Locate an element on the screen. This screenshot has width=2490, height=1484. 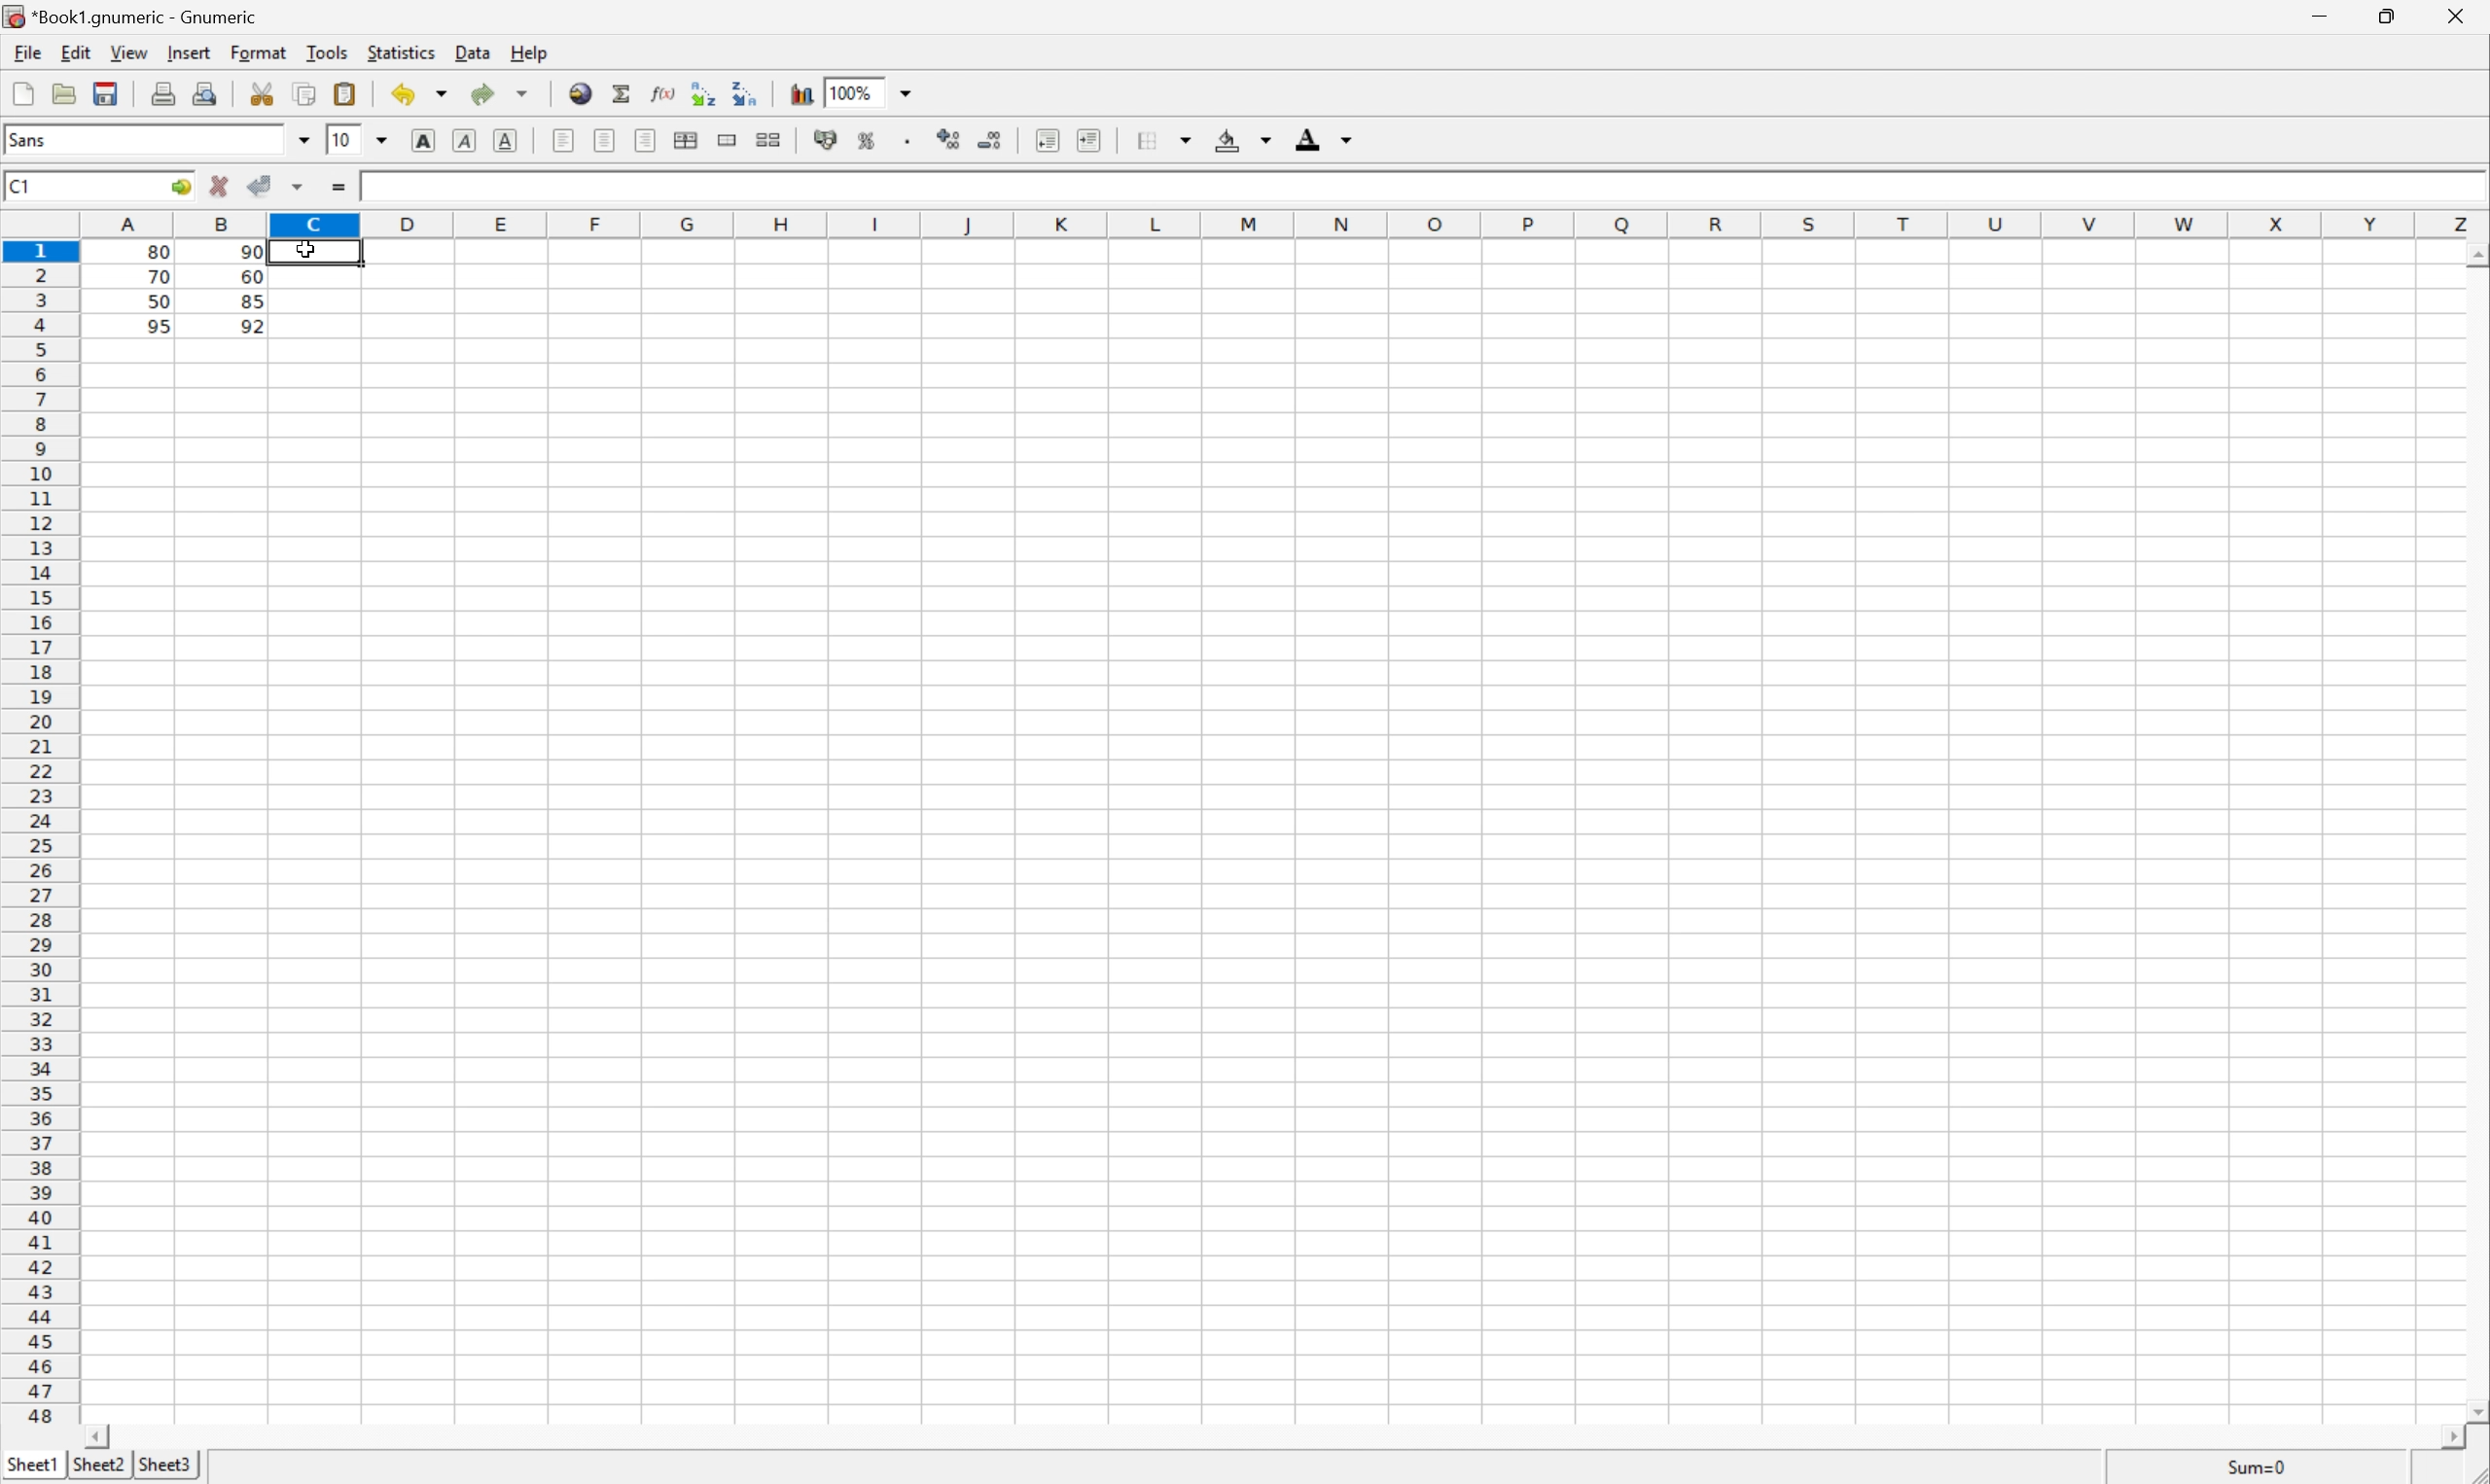
Tools is located at coordinates (325, 51).